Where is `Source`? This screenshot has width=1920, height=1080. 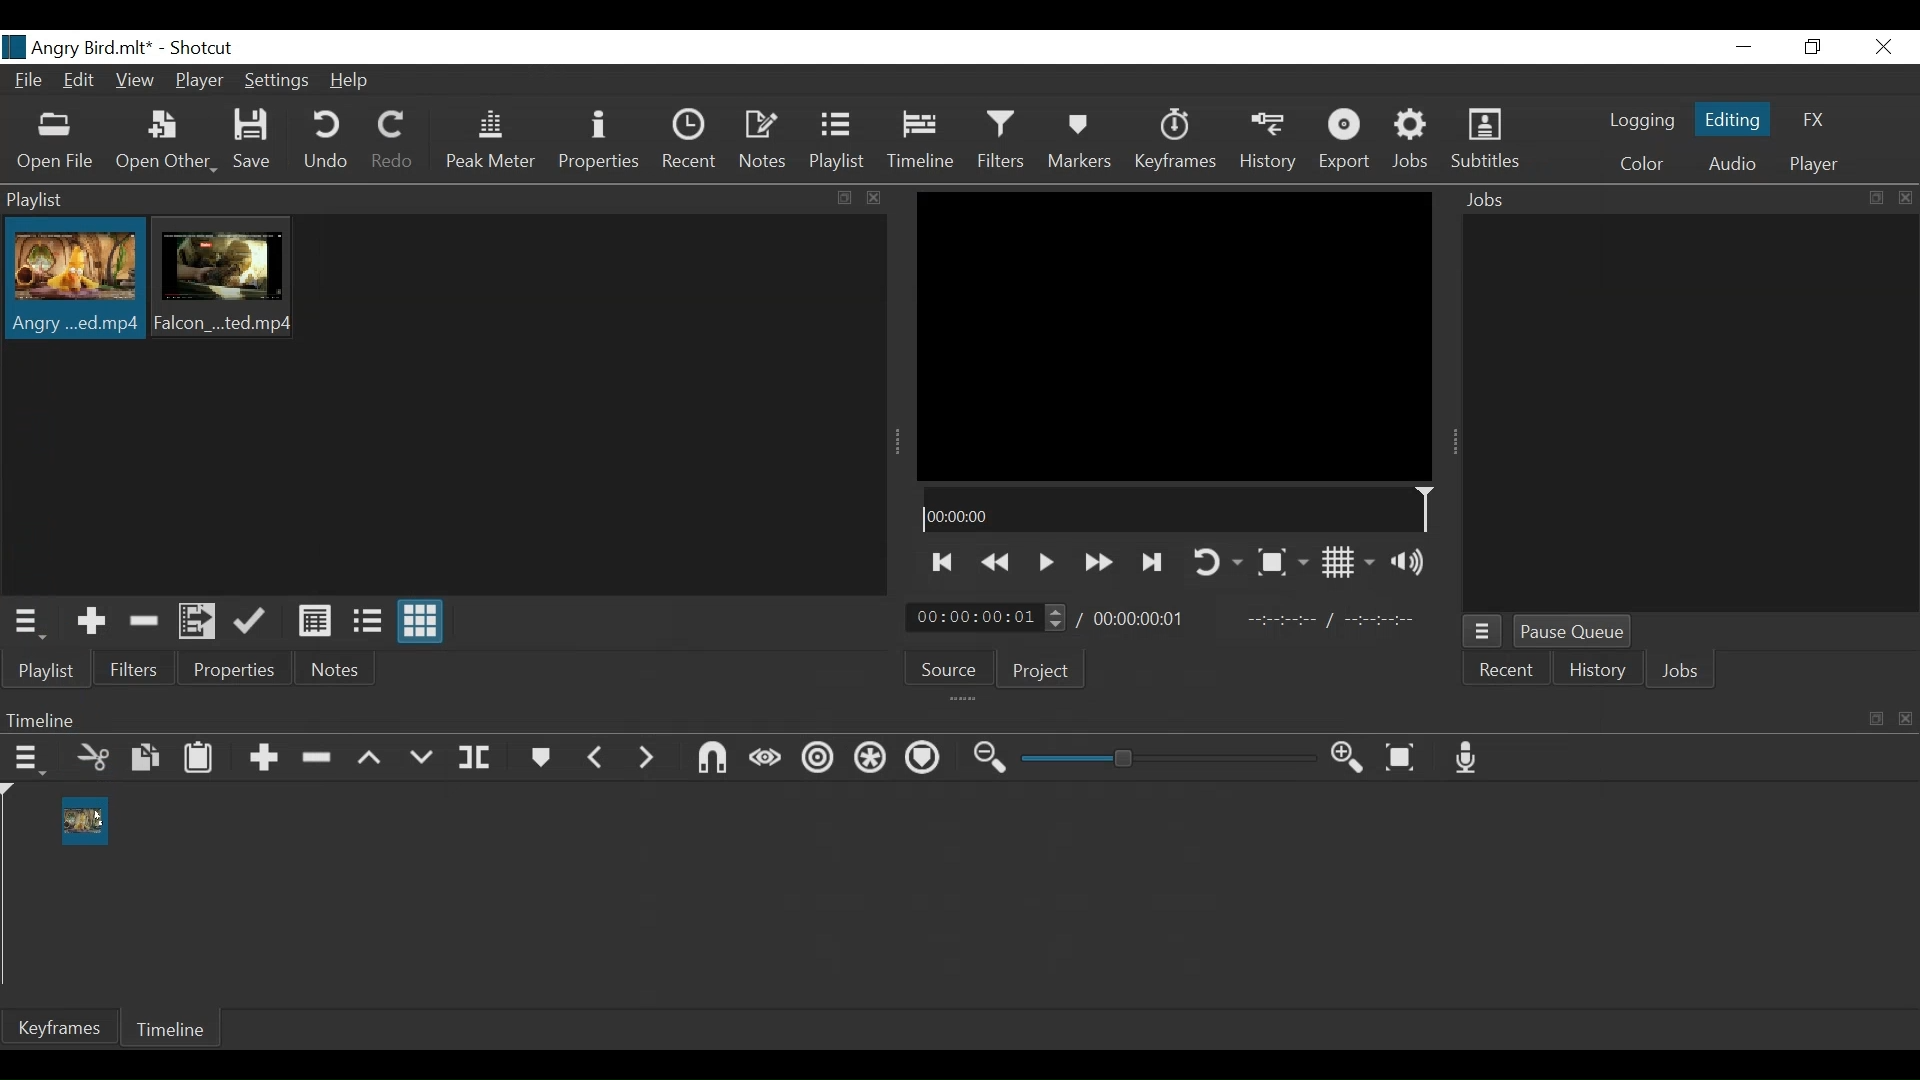 Source is located at coordinates (949, 669).